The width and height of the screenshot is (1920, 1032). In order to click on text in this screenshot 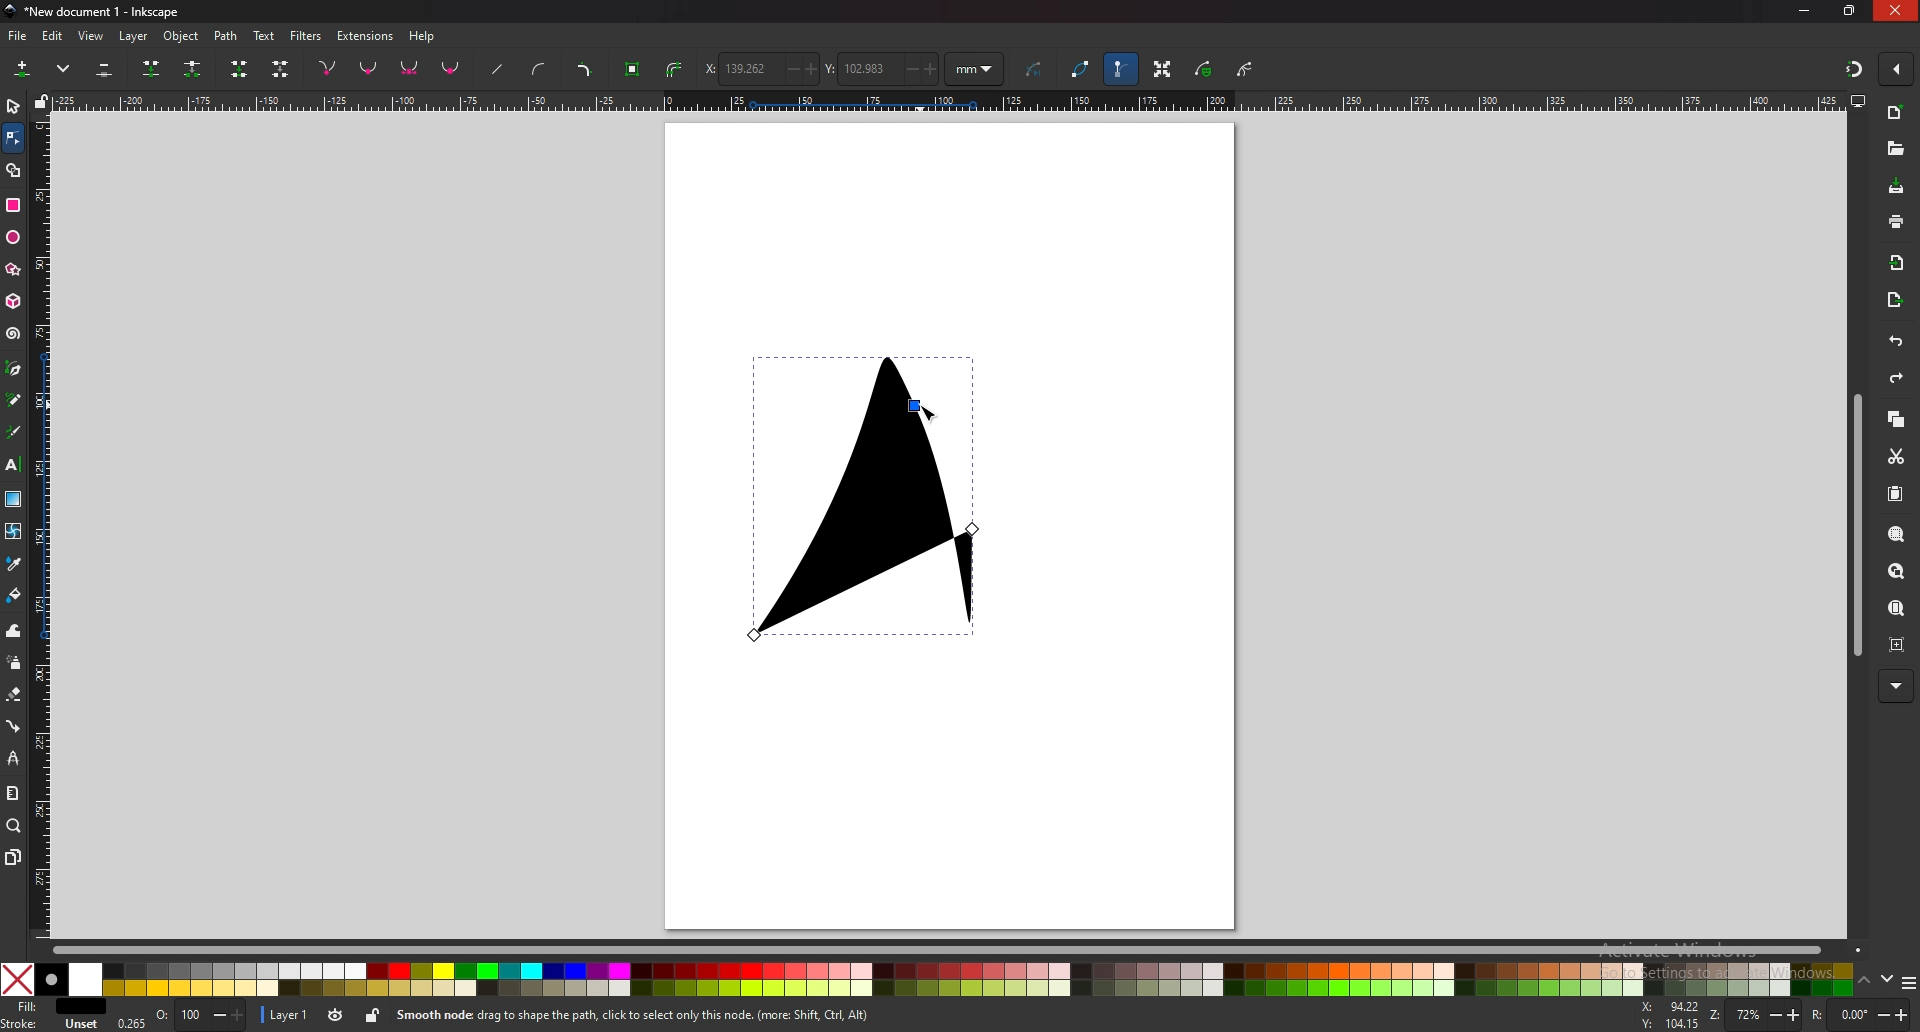, I will do `click(13, 464)`.